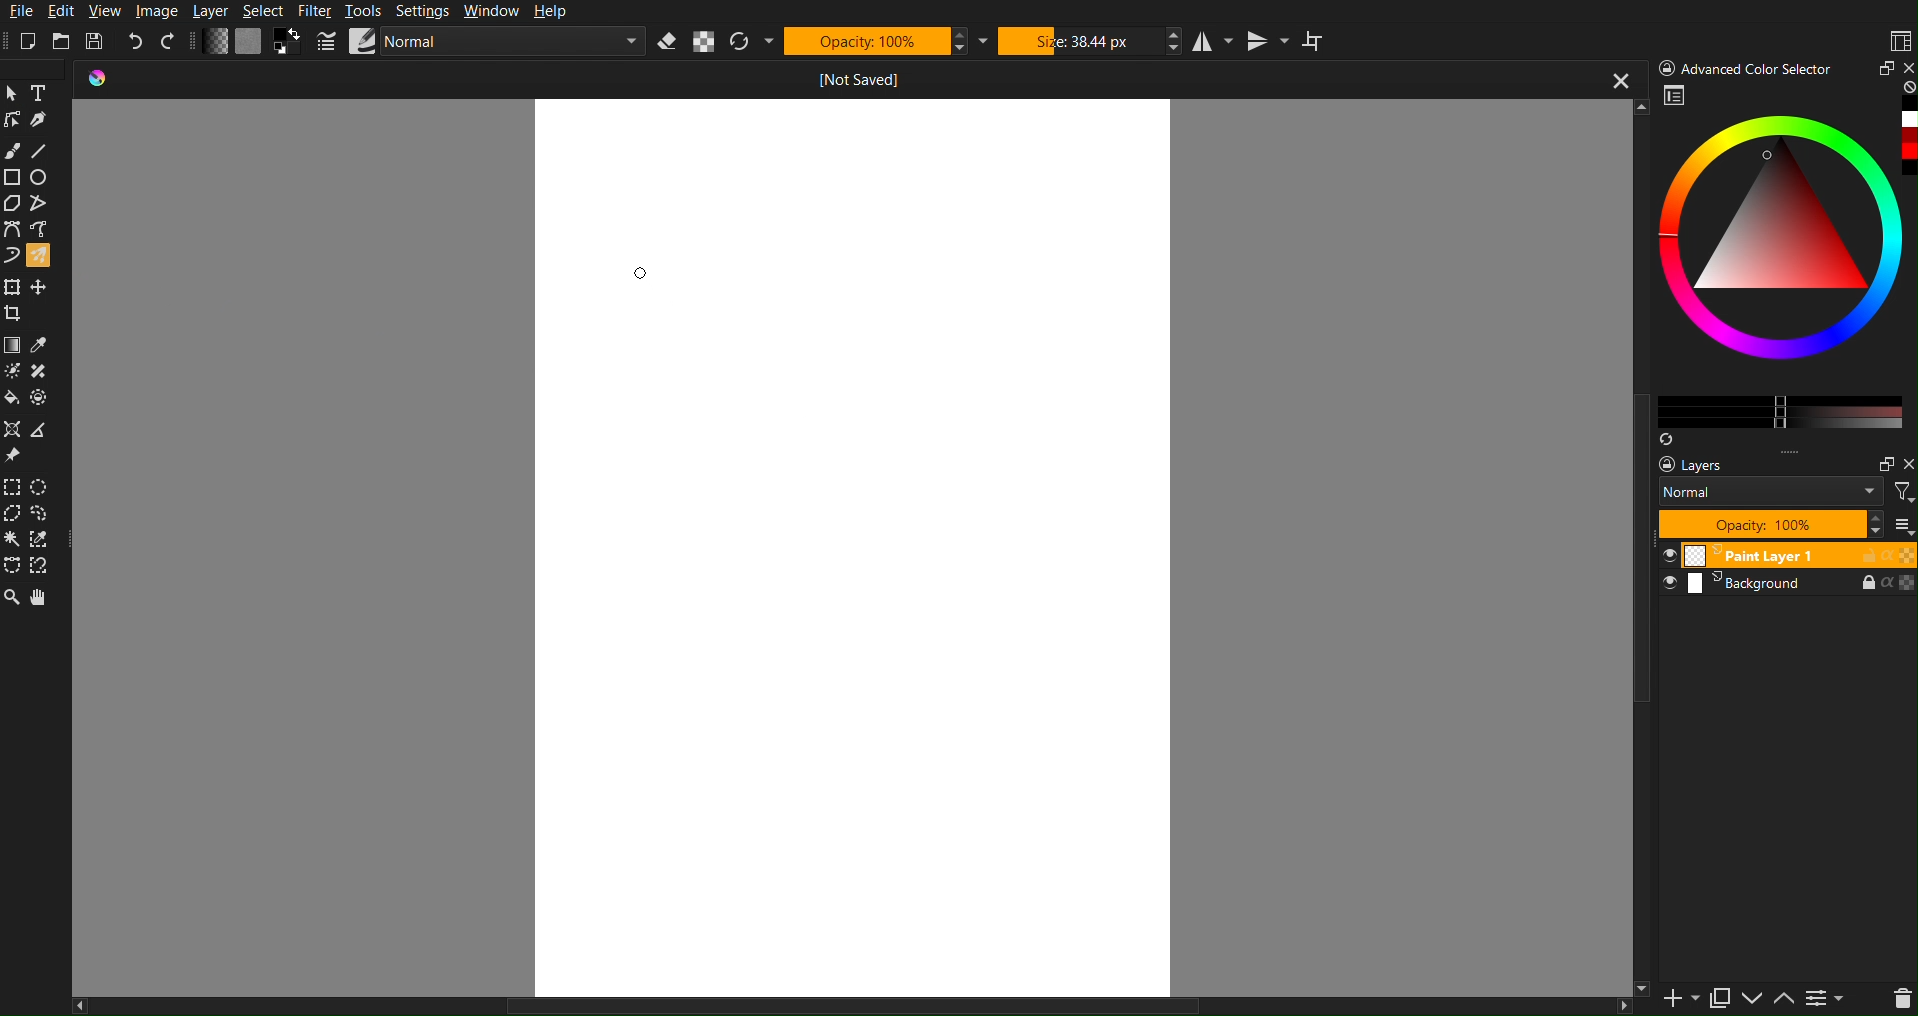 The height and width of the screenshot is (1016, 1918). Describe the element at coordinates (48, 539) in the screenshot. I see `Similar color selection Tool` at that location.